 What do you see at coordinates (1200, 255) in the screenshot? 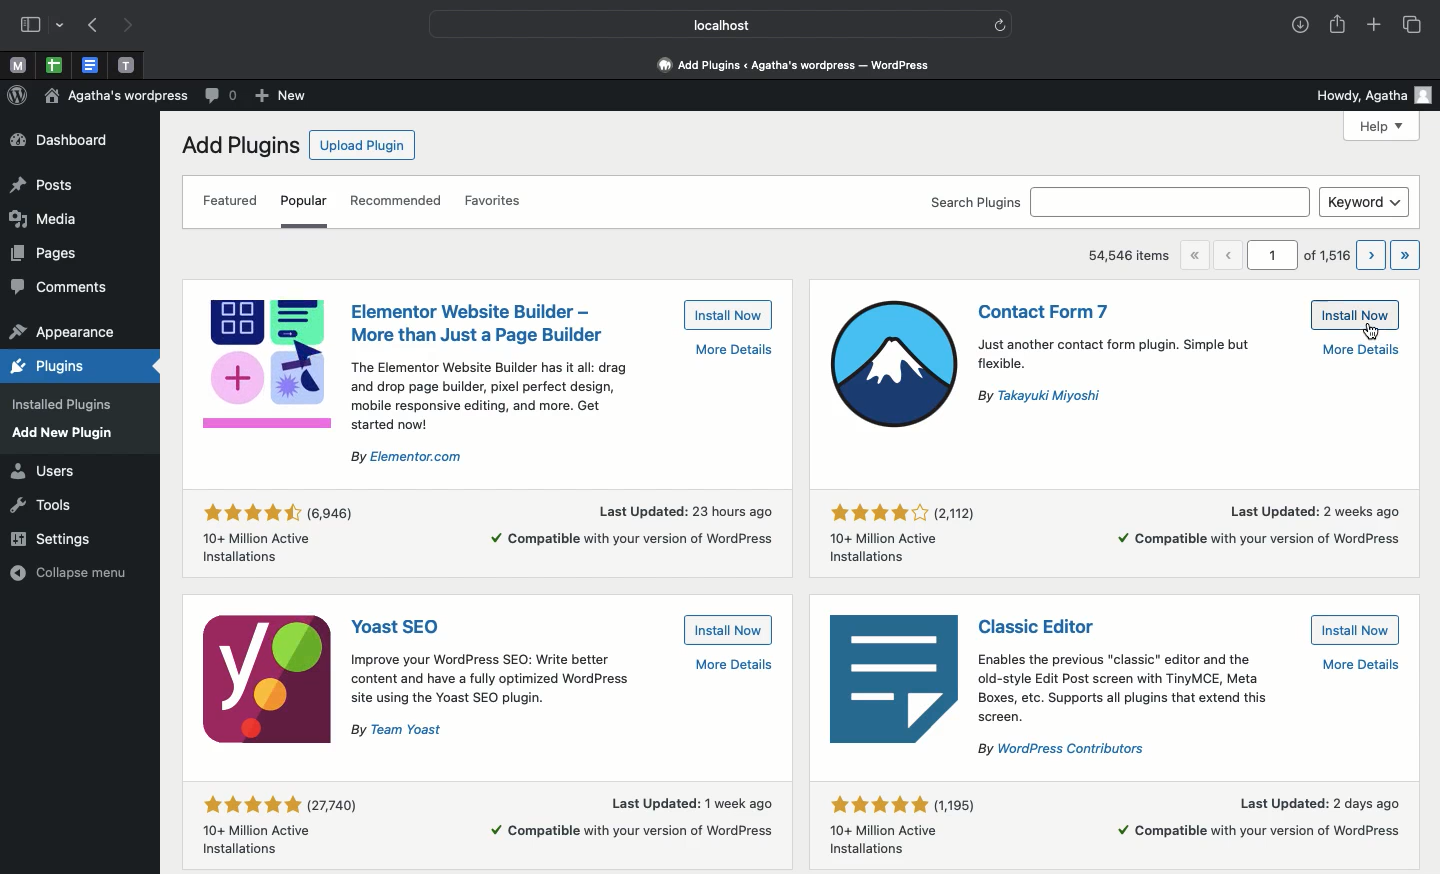
I see `First page` at bounding box center [1200, 255].